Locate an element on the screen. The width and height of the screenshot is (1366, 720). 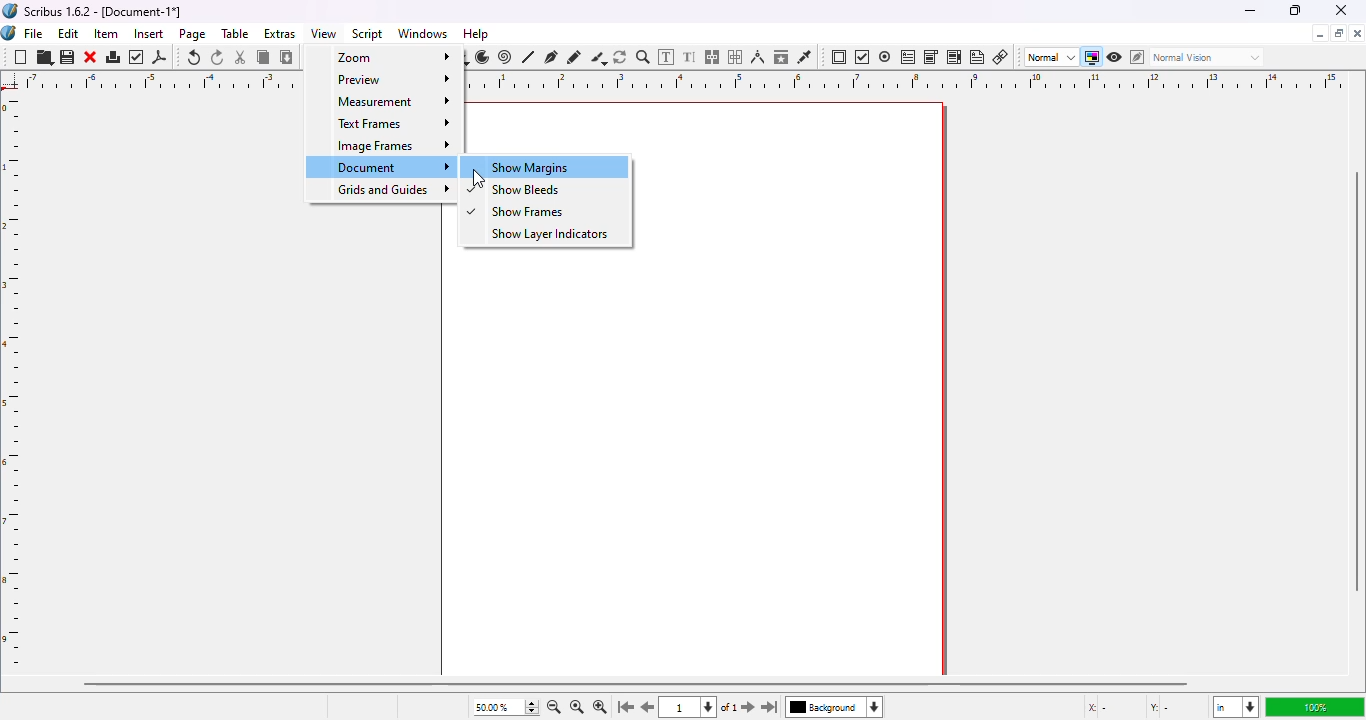
save is located at coordinates (68, 58).